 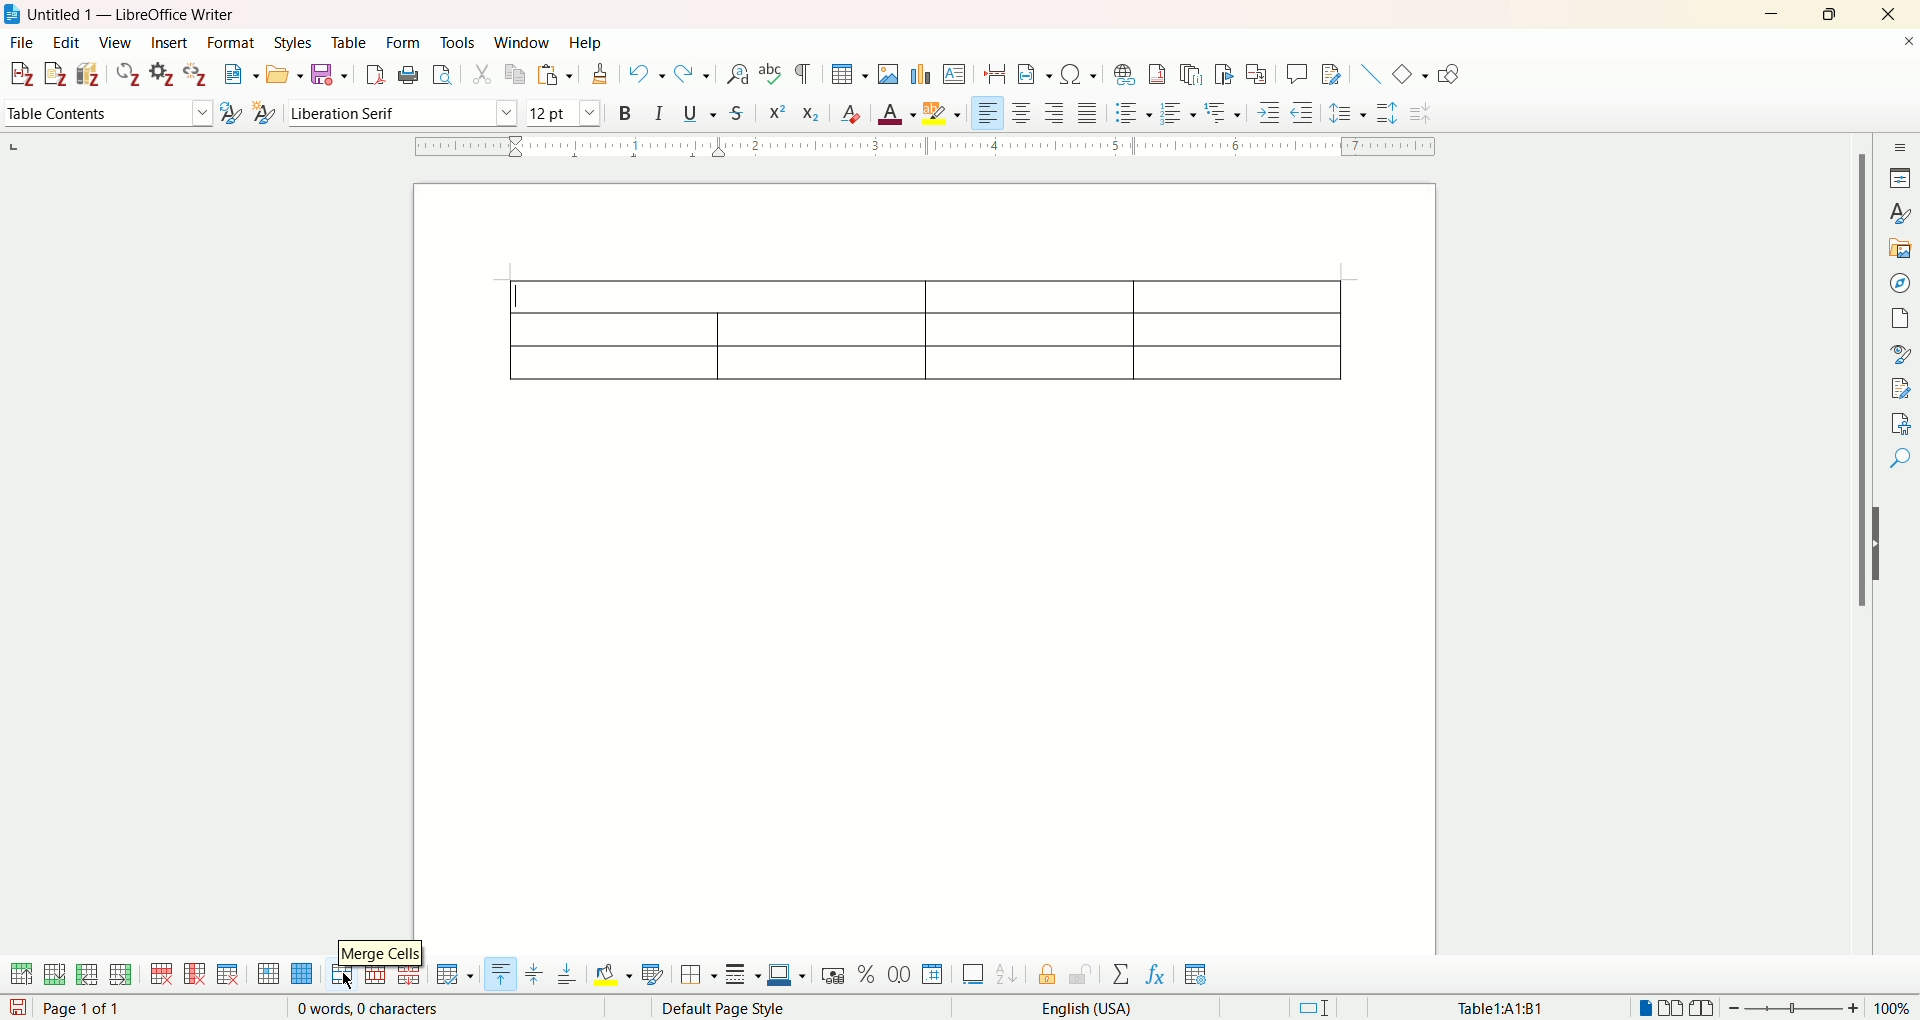 What do you see at coordinates (1021, 113) in the screenshot?
I see `align center` at bounding box center [1021, 113].